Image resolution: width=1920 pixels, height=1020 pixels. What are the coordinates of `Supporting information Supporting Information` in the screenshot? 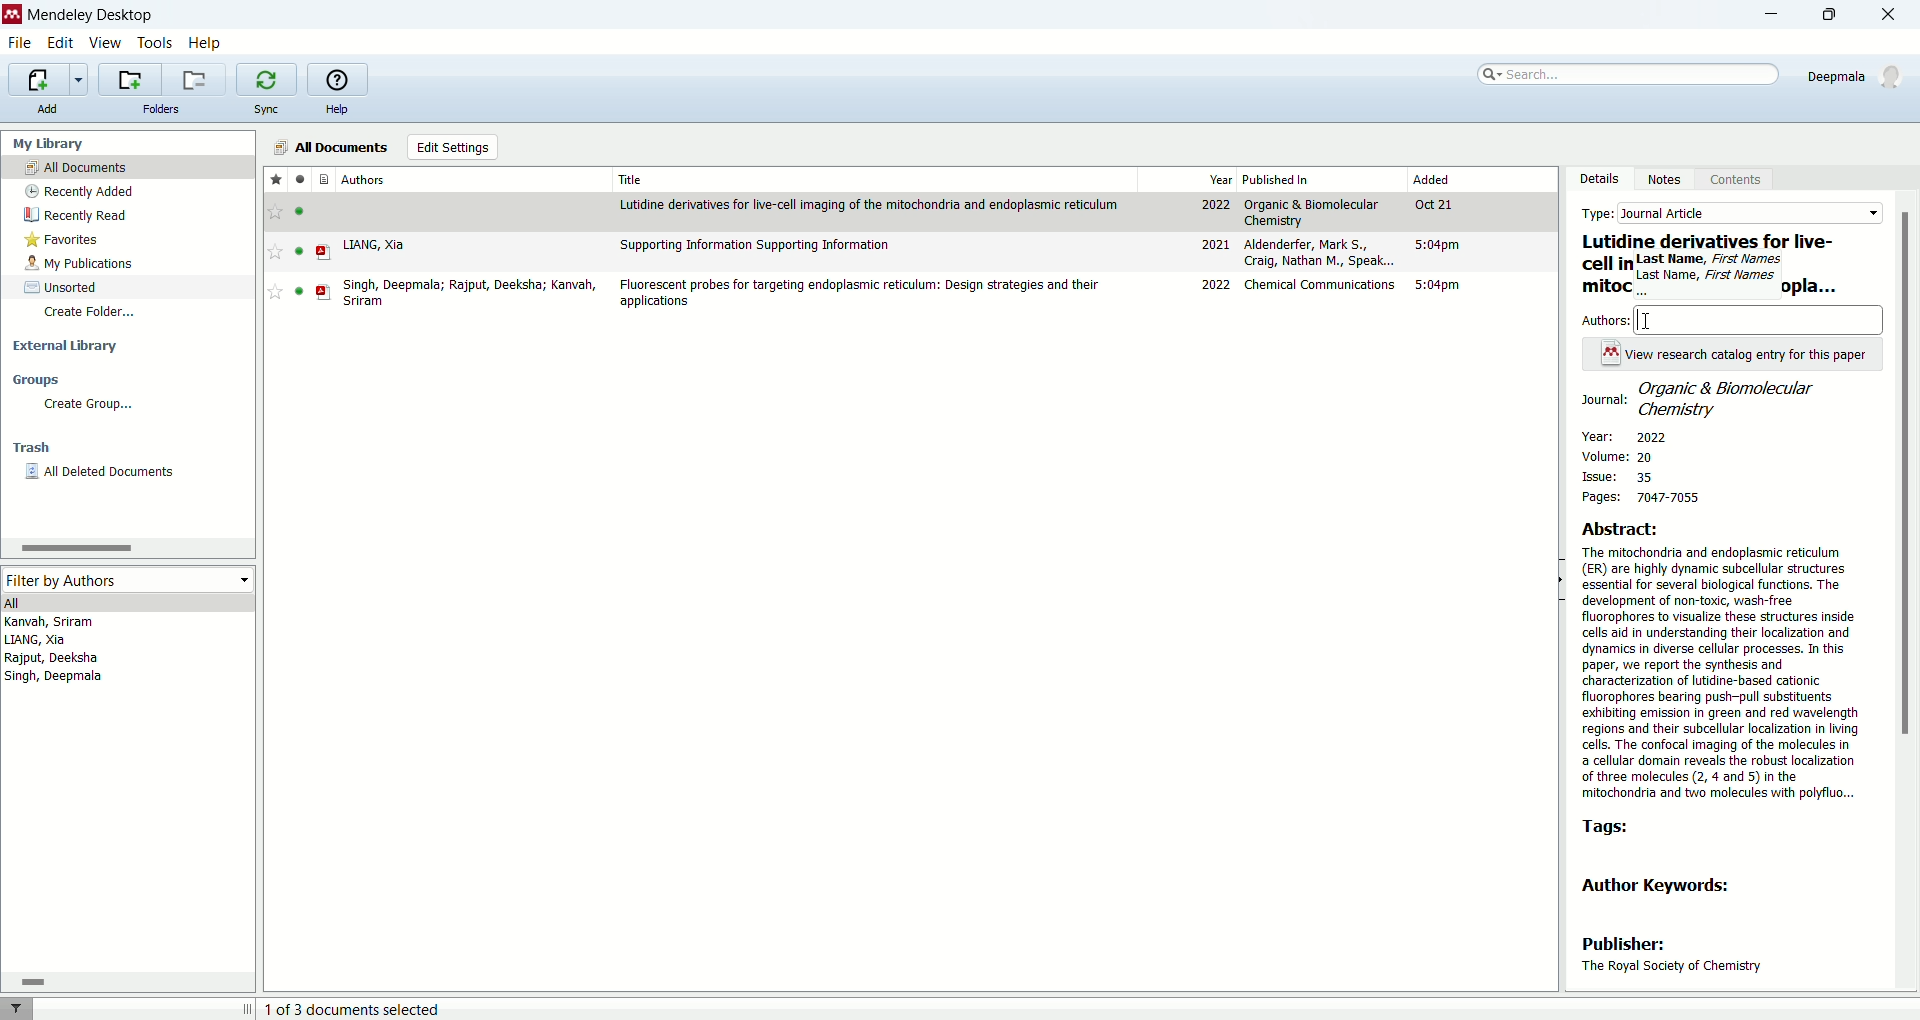 It's located at (757, 245).